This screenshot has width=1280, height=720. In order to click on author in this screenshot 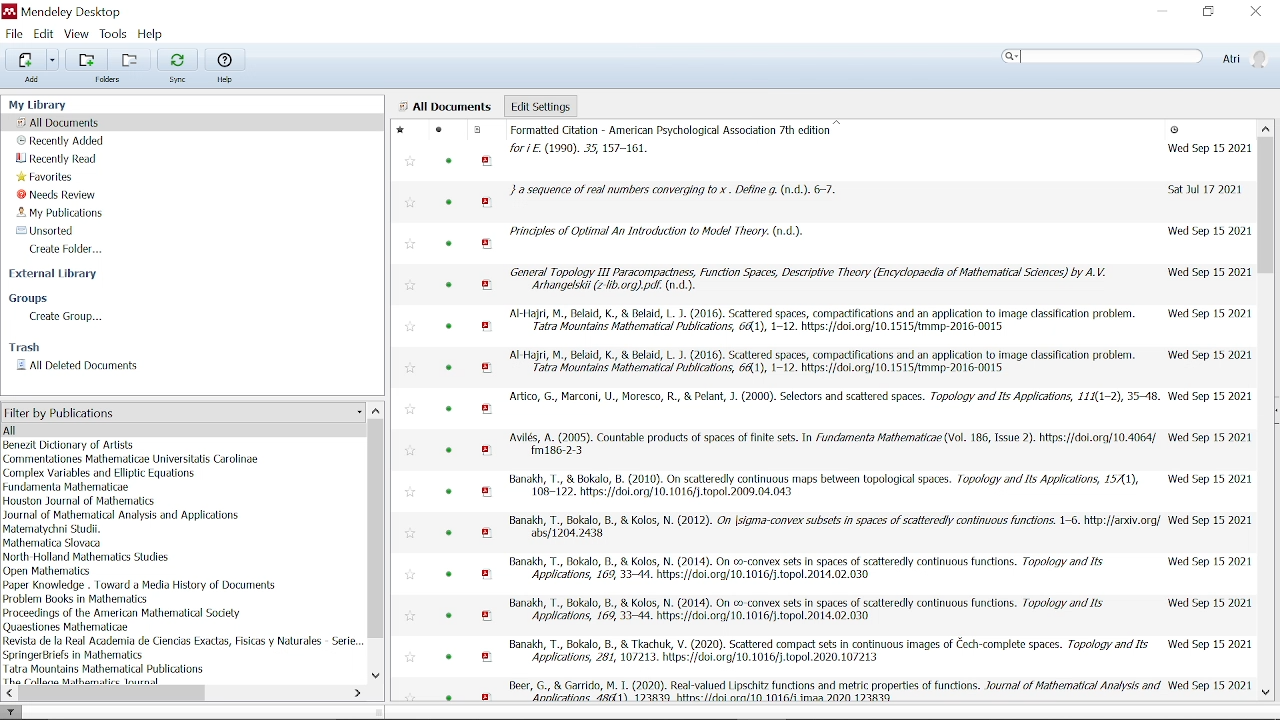, I will do `click(78, 501)`.